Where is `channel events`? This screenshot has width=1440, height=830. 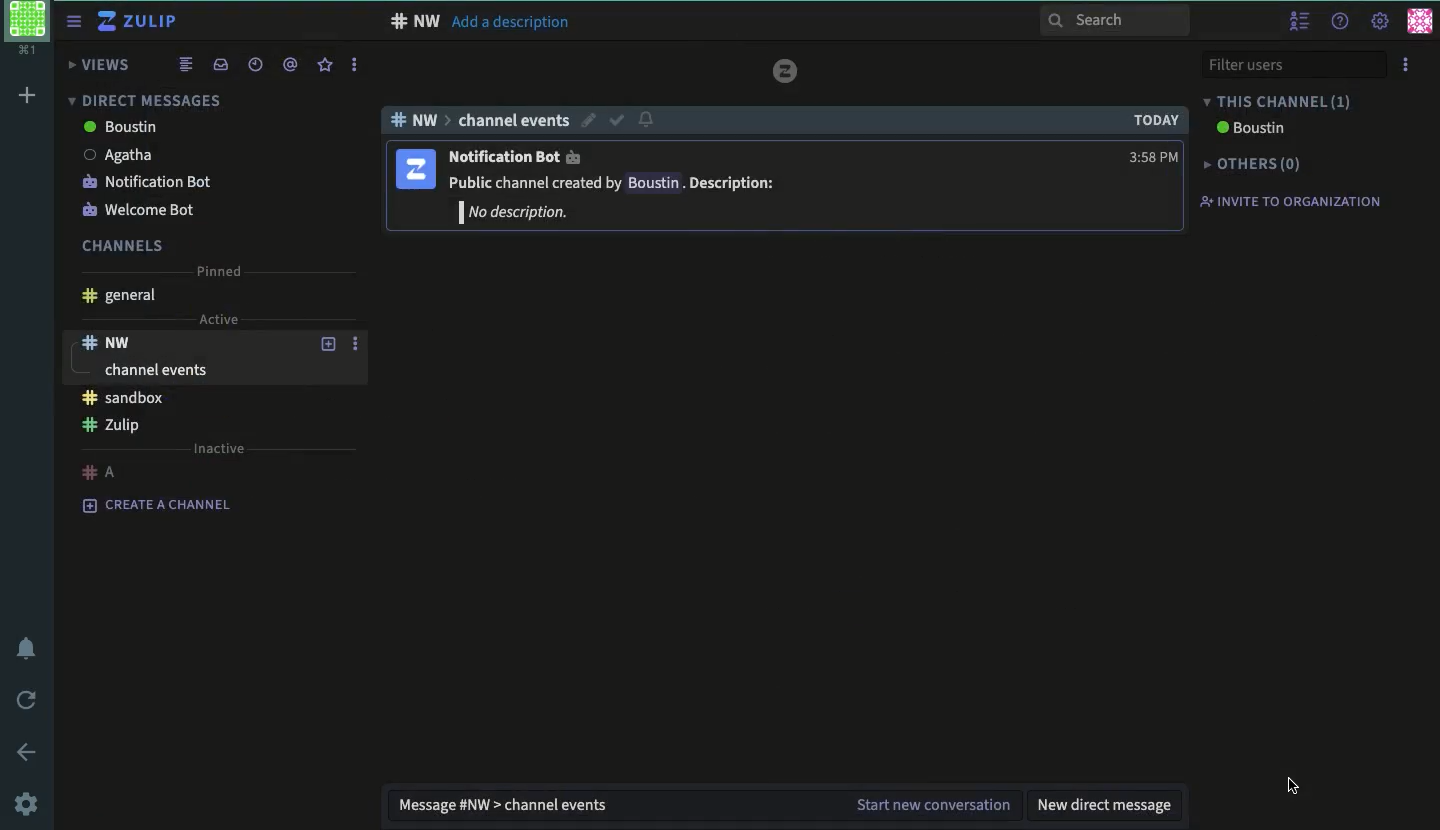
channel events is located at coordinates (476, 120).